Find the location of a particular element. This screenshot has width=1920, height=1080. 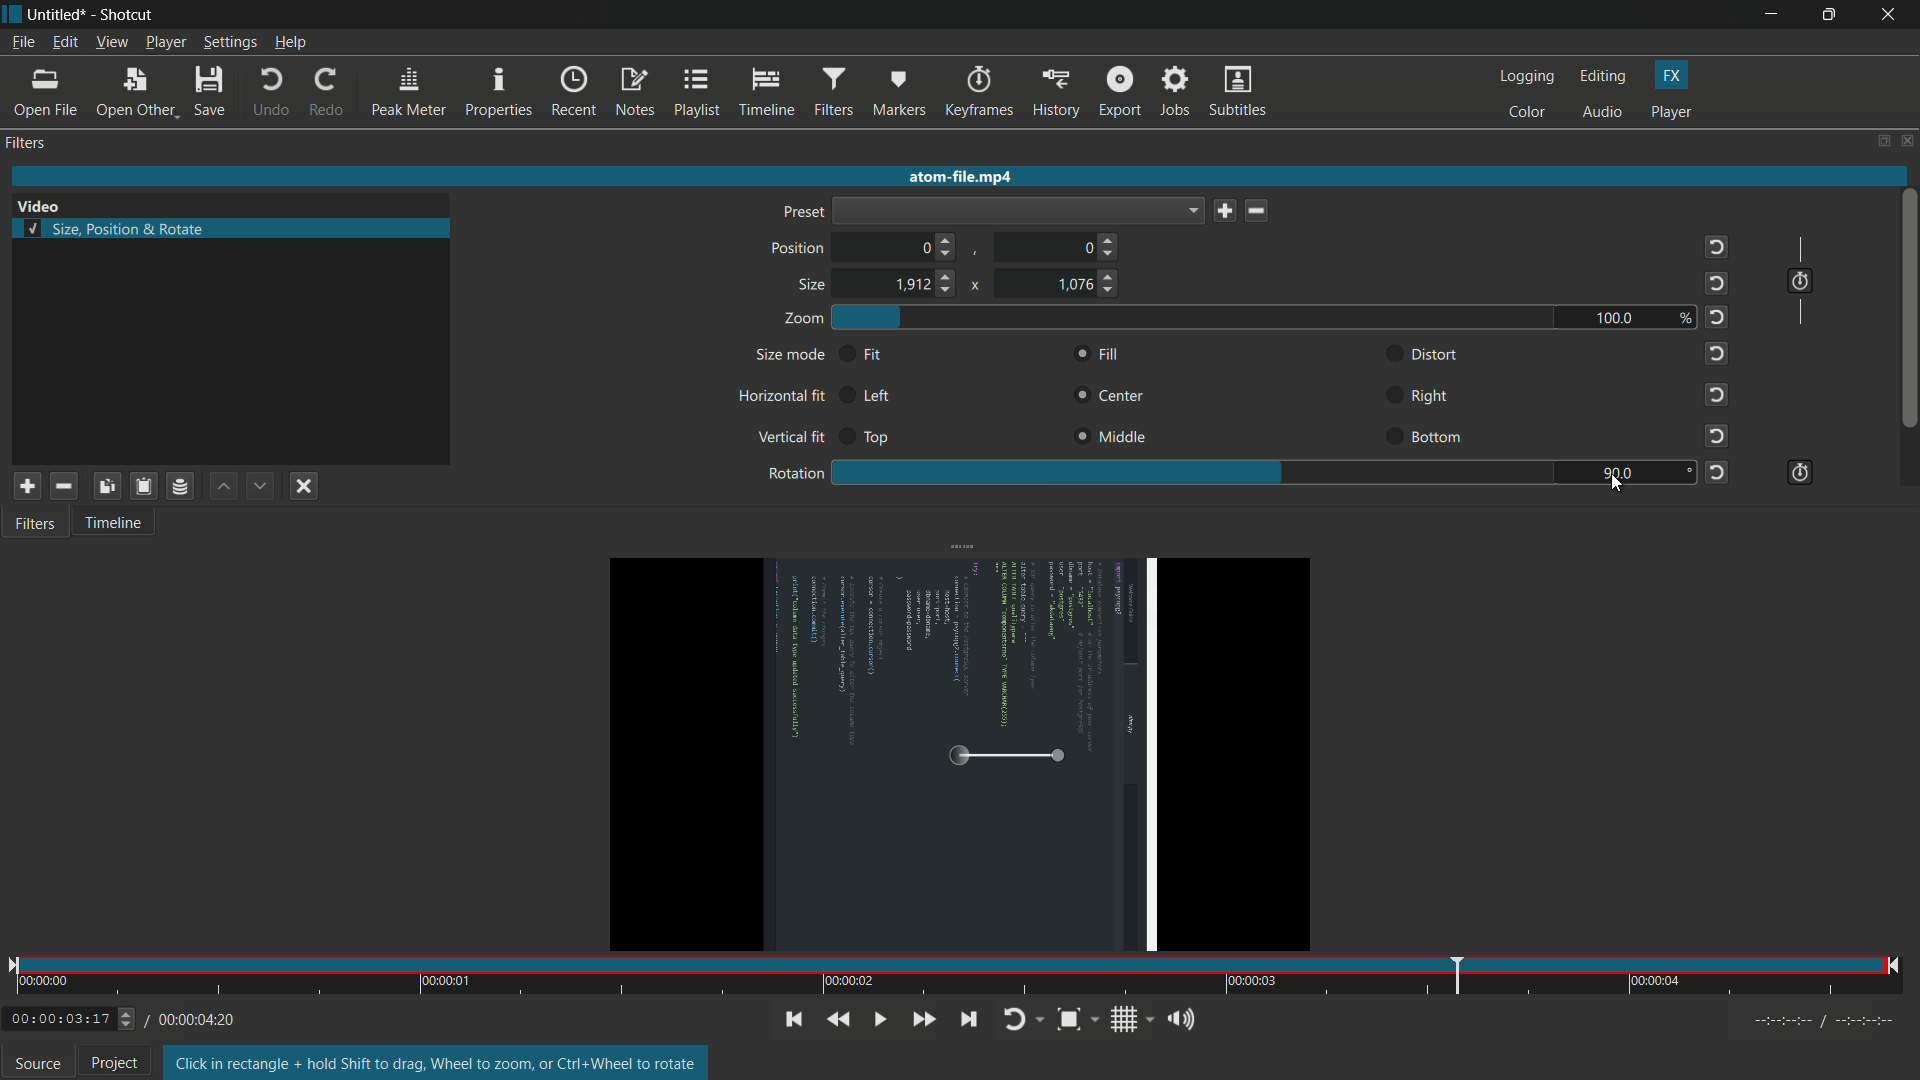

properties is located at coordinates (497, 93).